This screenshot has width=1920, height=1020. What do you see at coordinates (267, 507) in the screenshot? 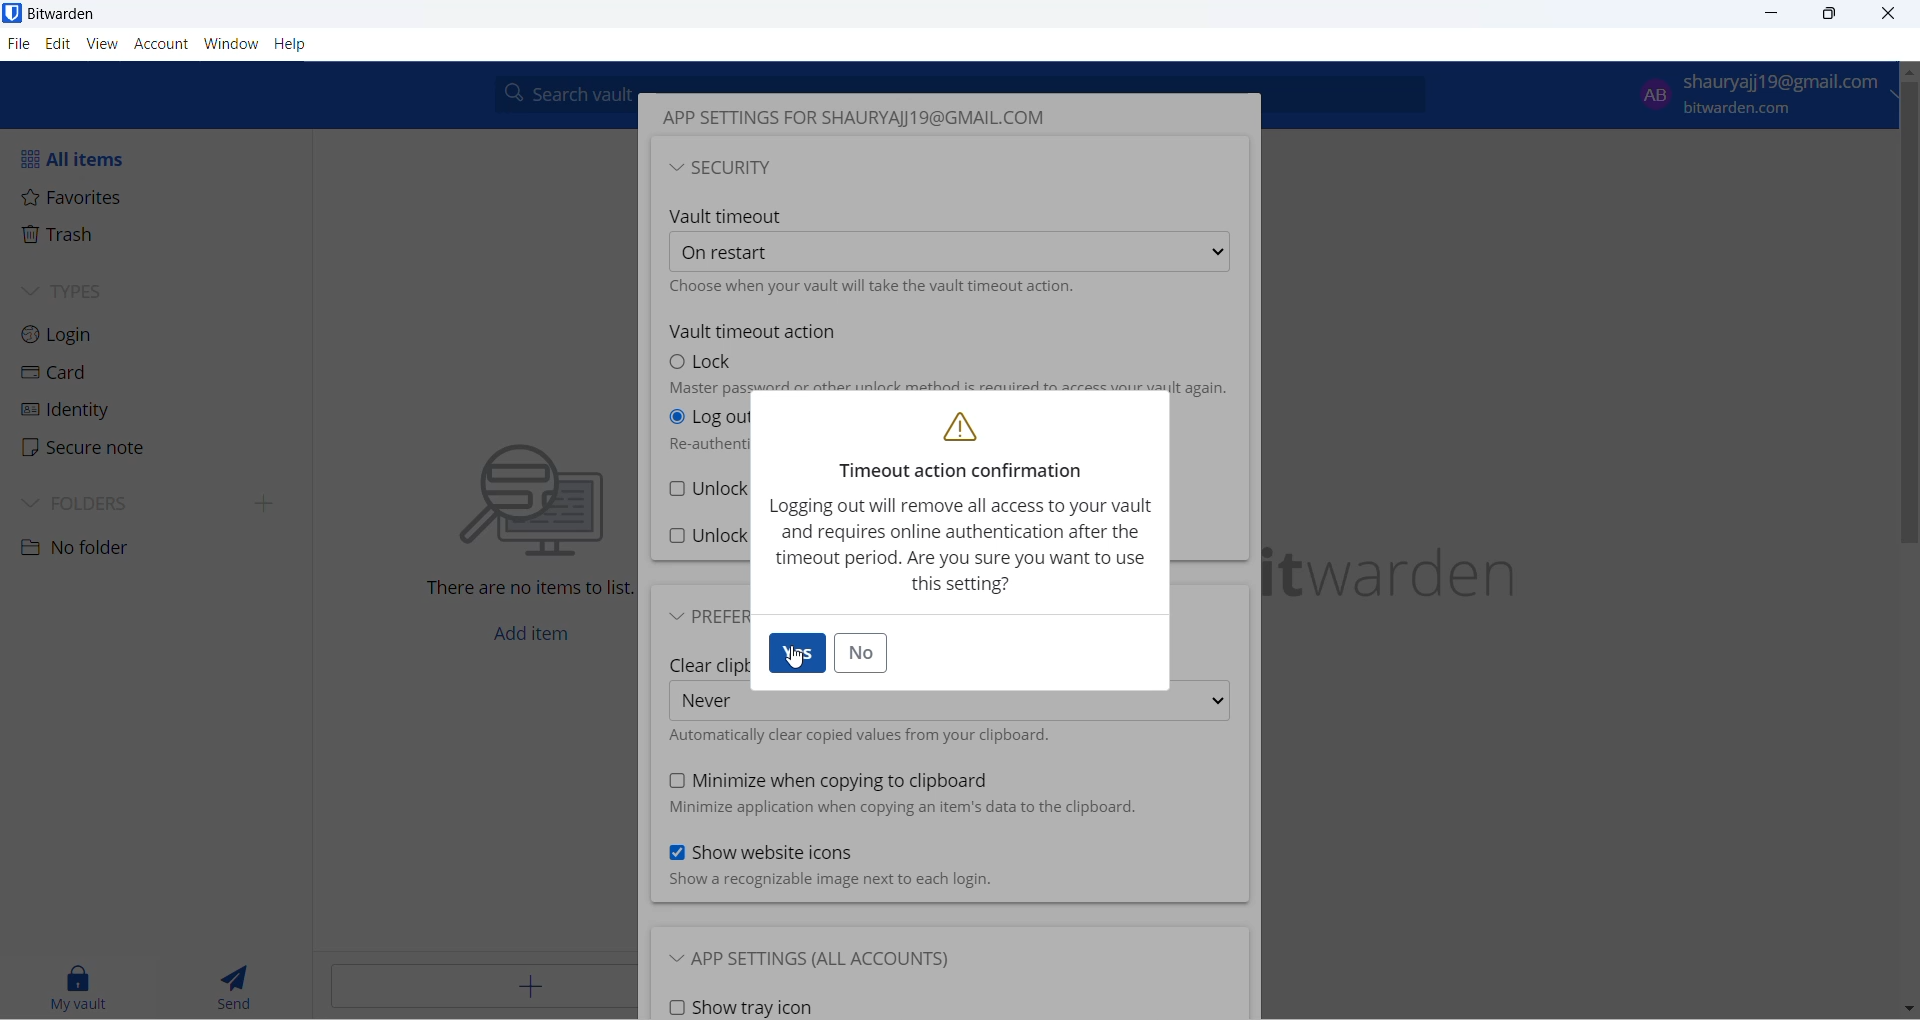
I see `expand folders side bar` at bounding box center [267, 507].